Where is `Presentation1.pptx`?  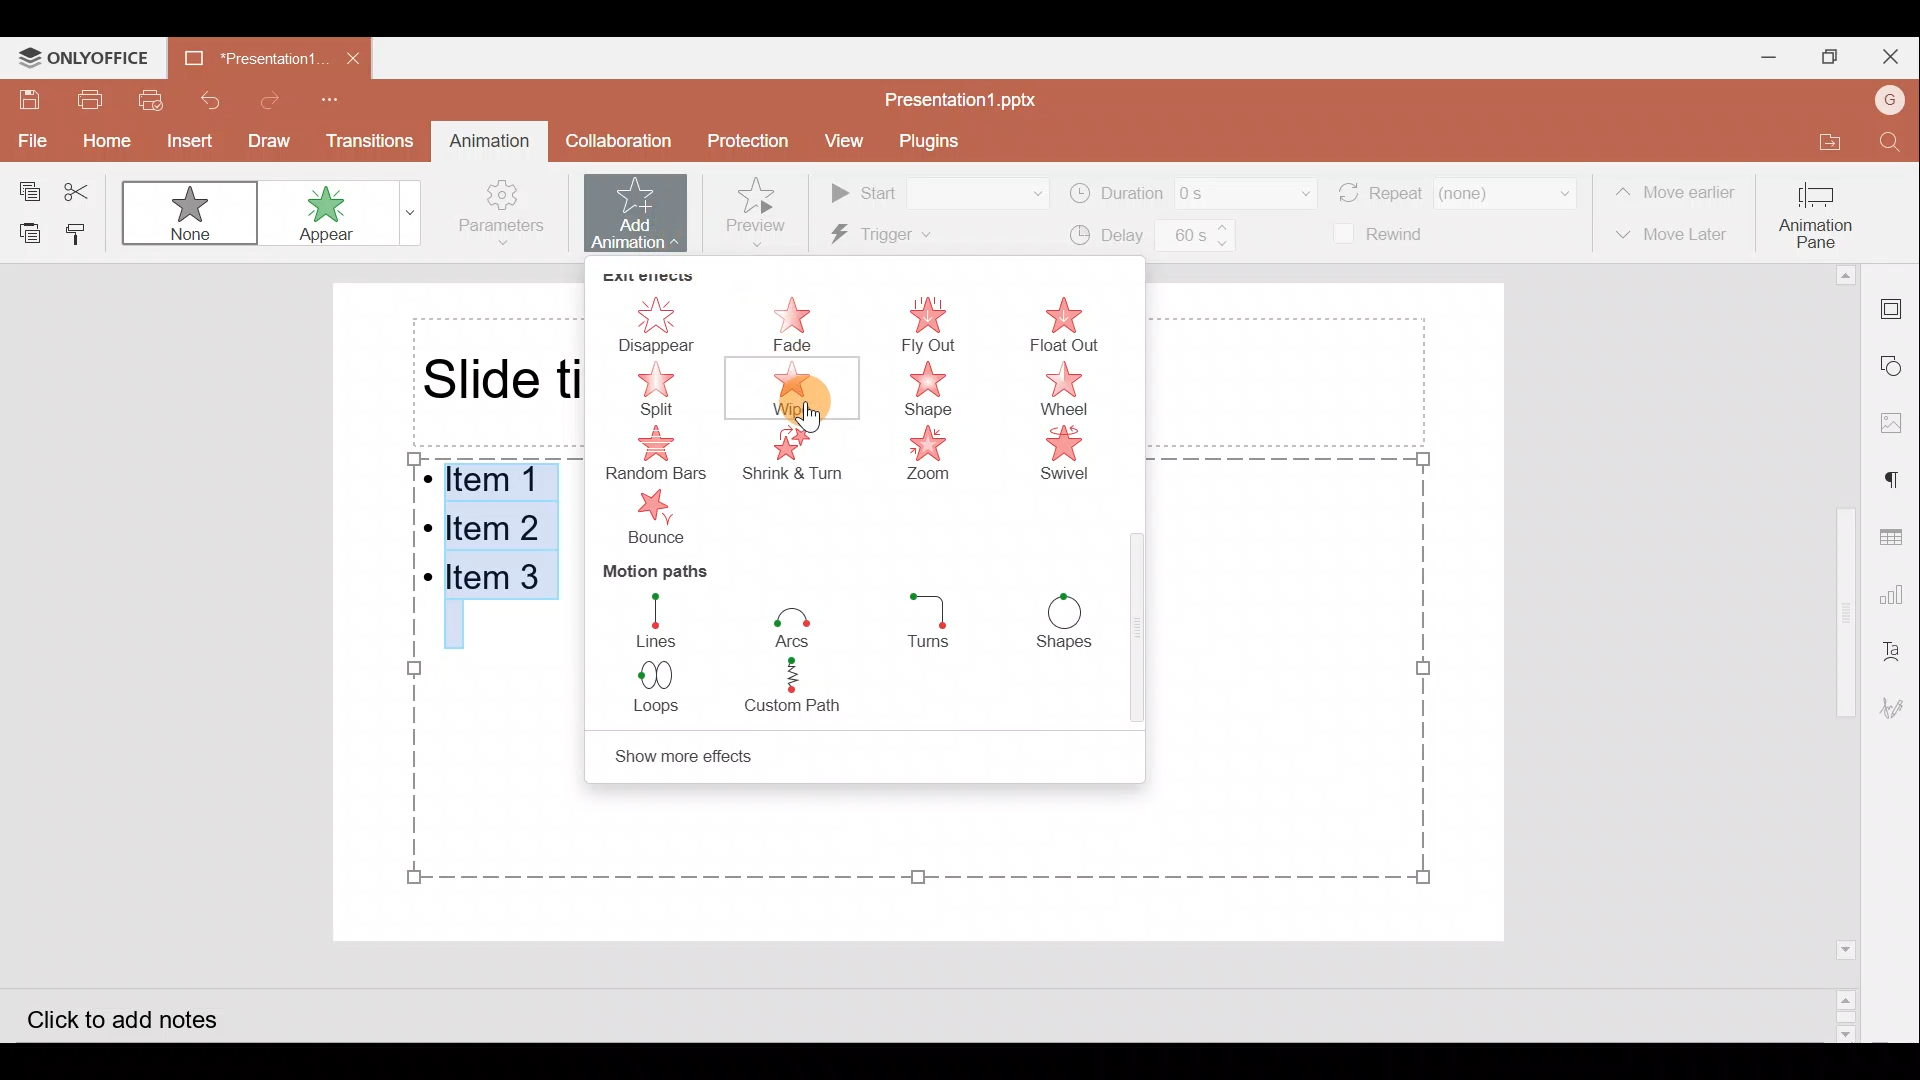 Presentation1.pptx is located at coordinates (970, 98).